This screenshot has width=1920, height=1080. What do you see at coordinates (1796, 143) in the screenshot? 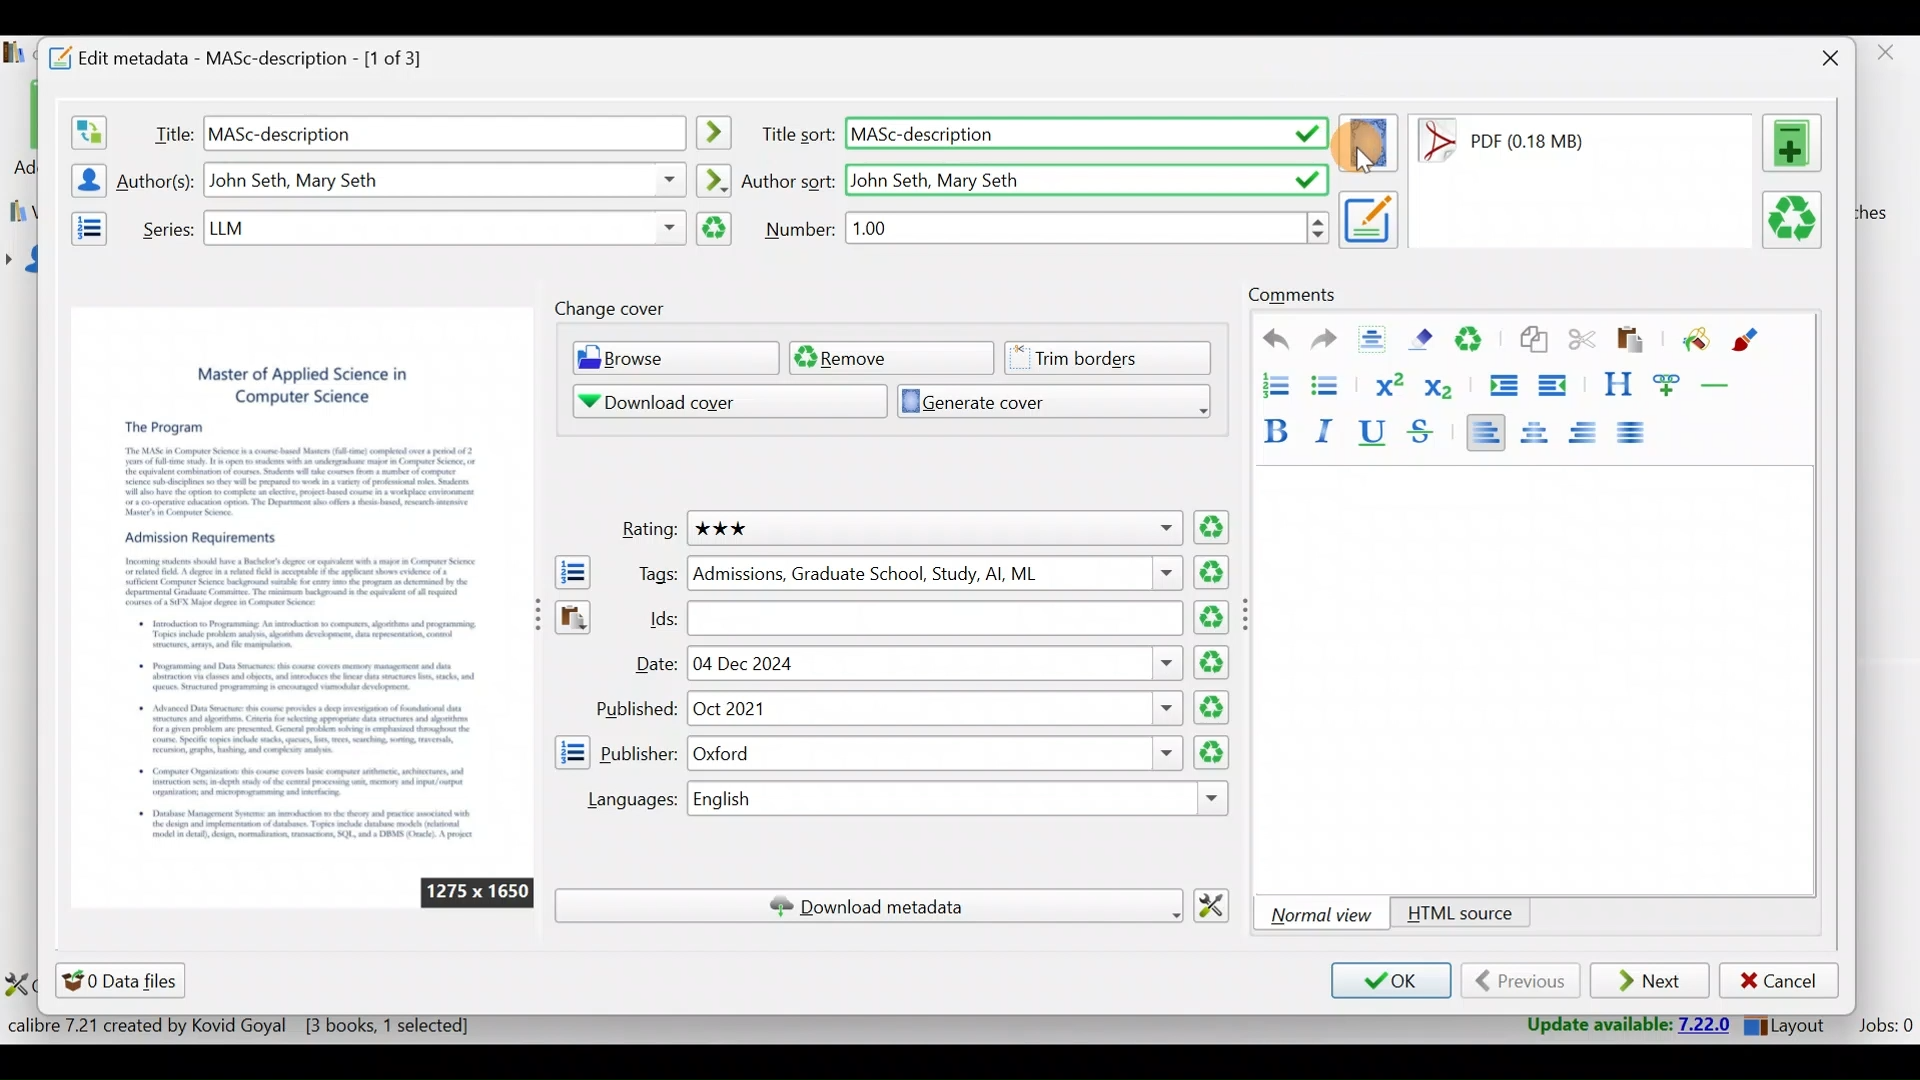
I see `Add a format to this book` at bounding box center [1796, 143].